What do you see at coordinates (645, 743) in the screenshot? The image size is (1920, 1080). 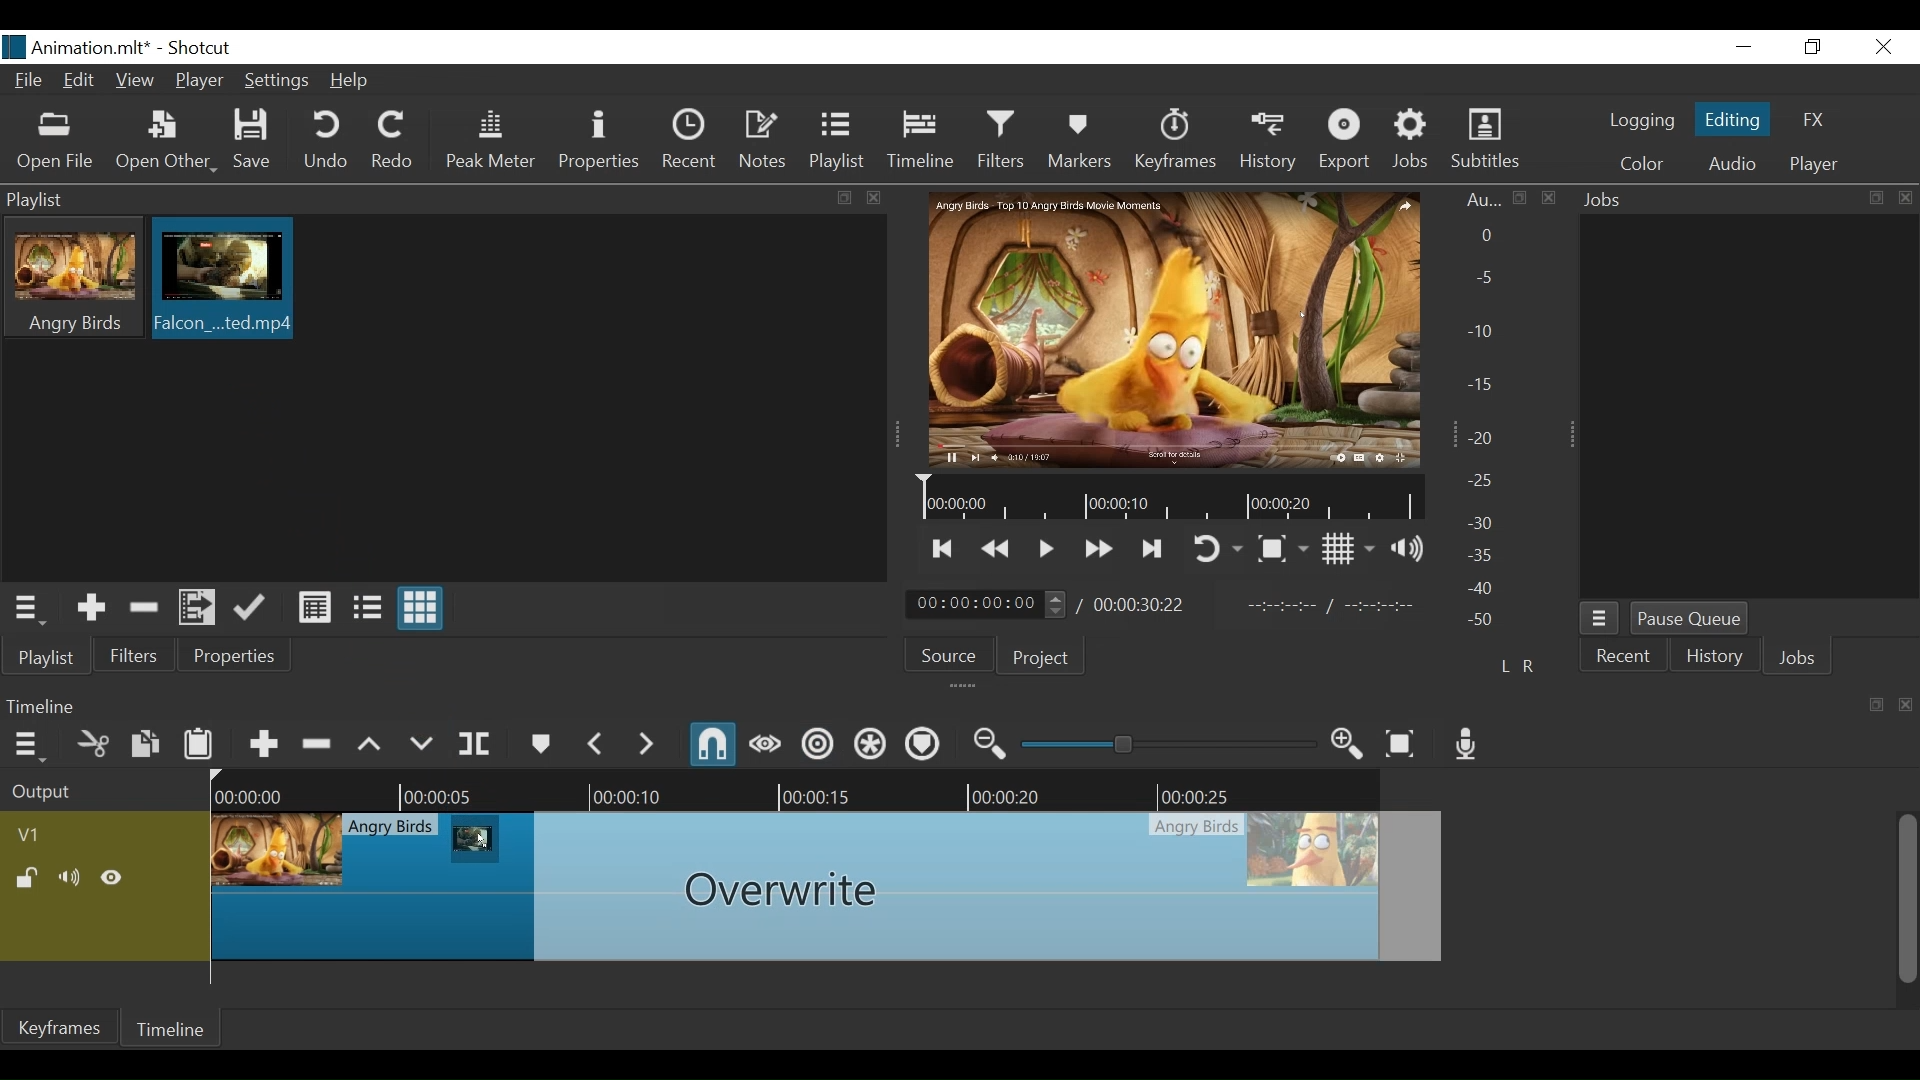 I see `Next Marker` at bounding box center [645, 743].